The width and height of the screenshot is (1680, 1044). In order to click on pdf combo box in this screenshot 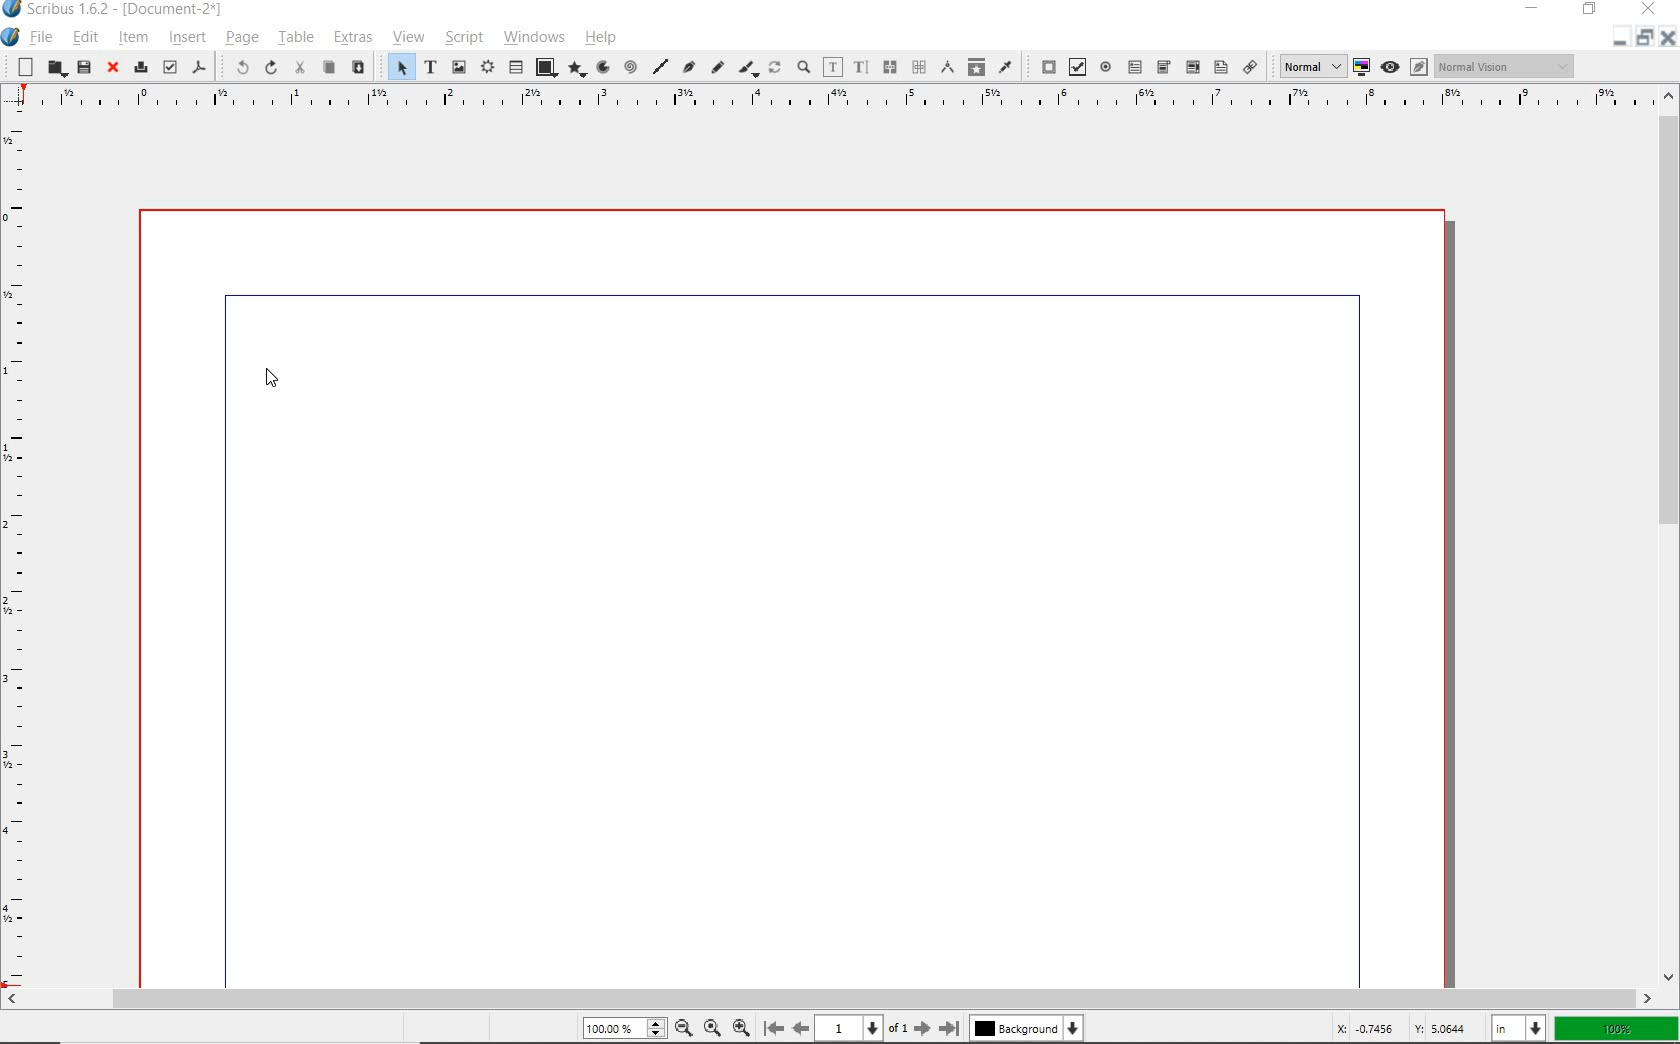, I will do `click(1192, 68)`.